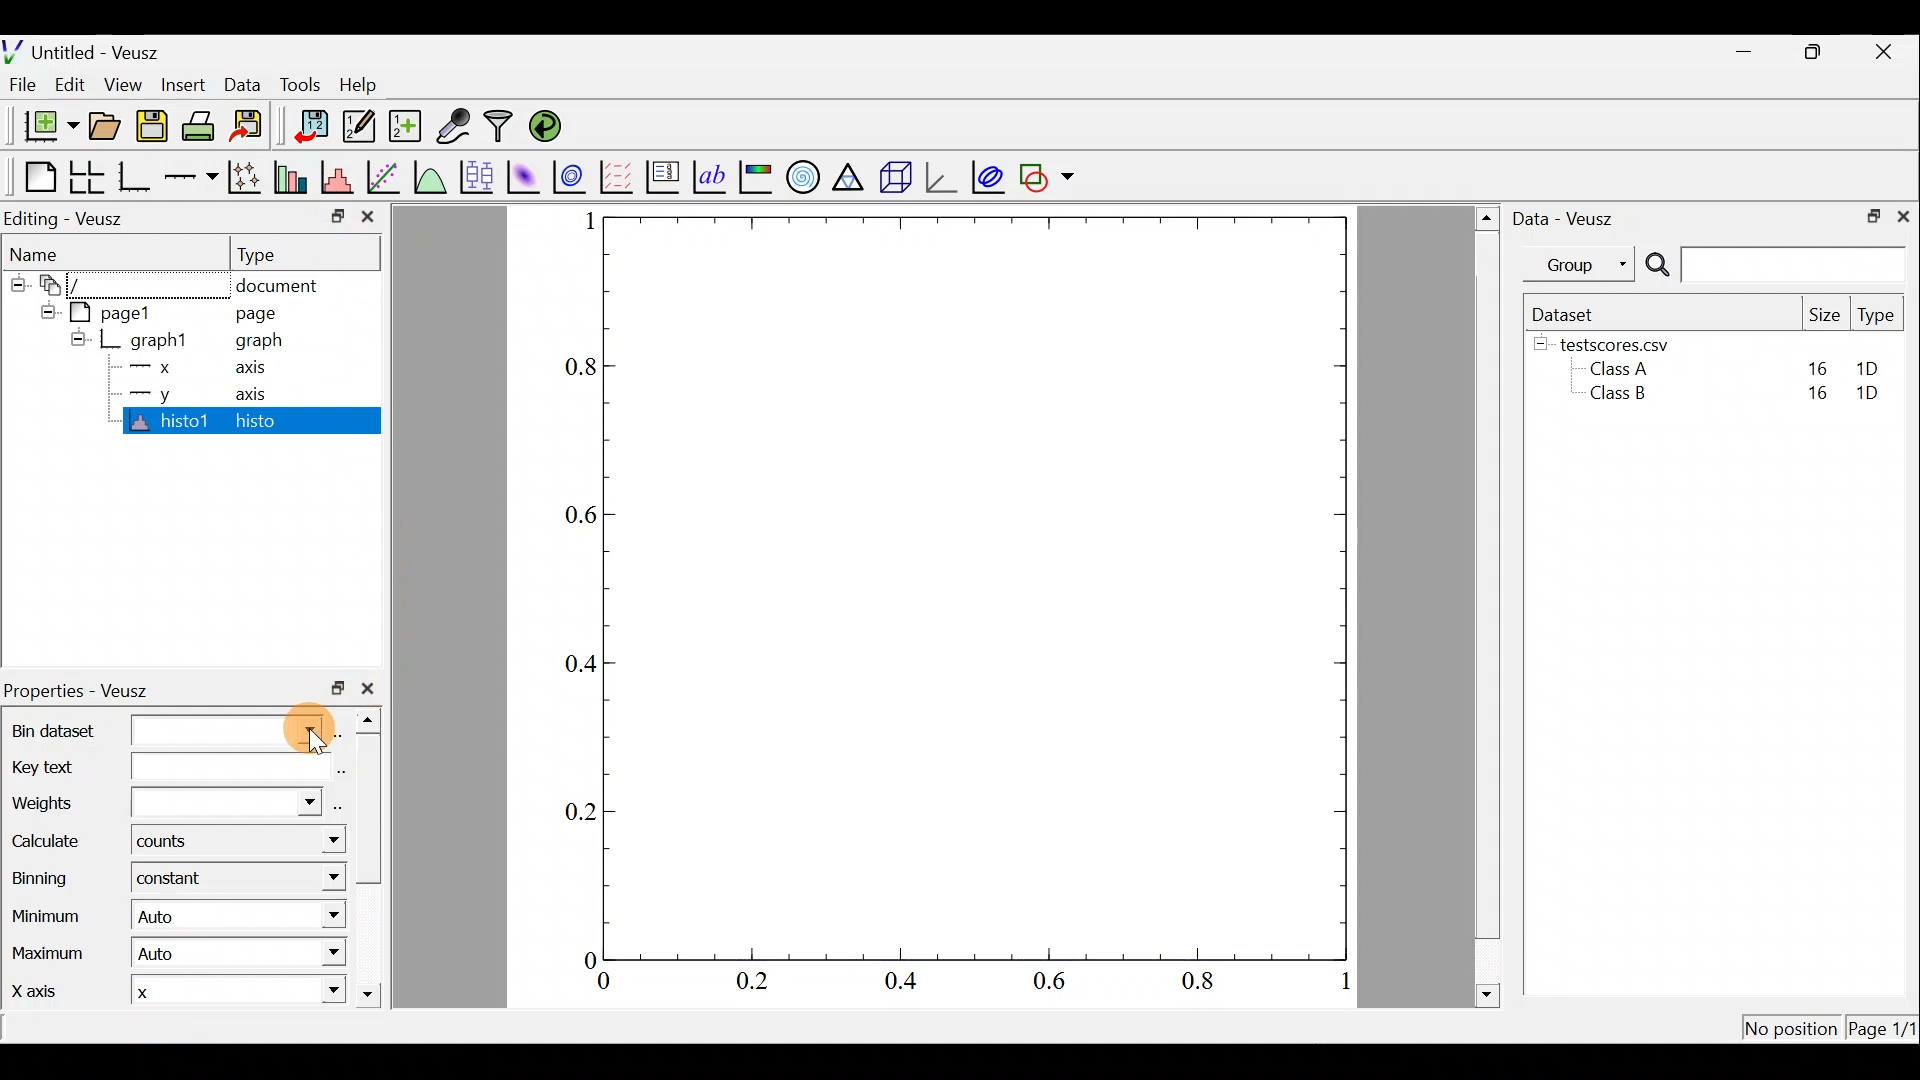  I want to click on graph1, so click(149, 339).